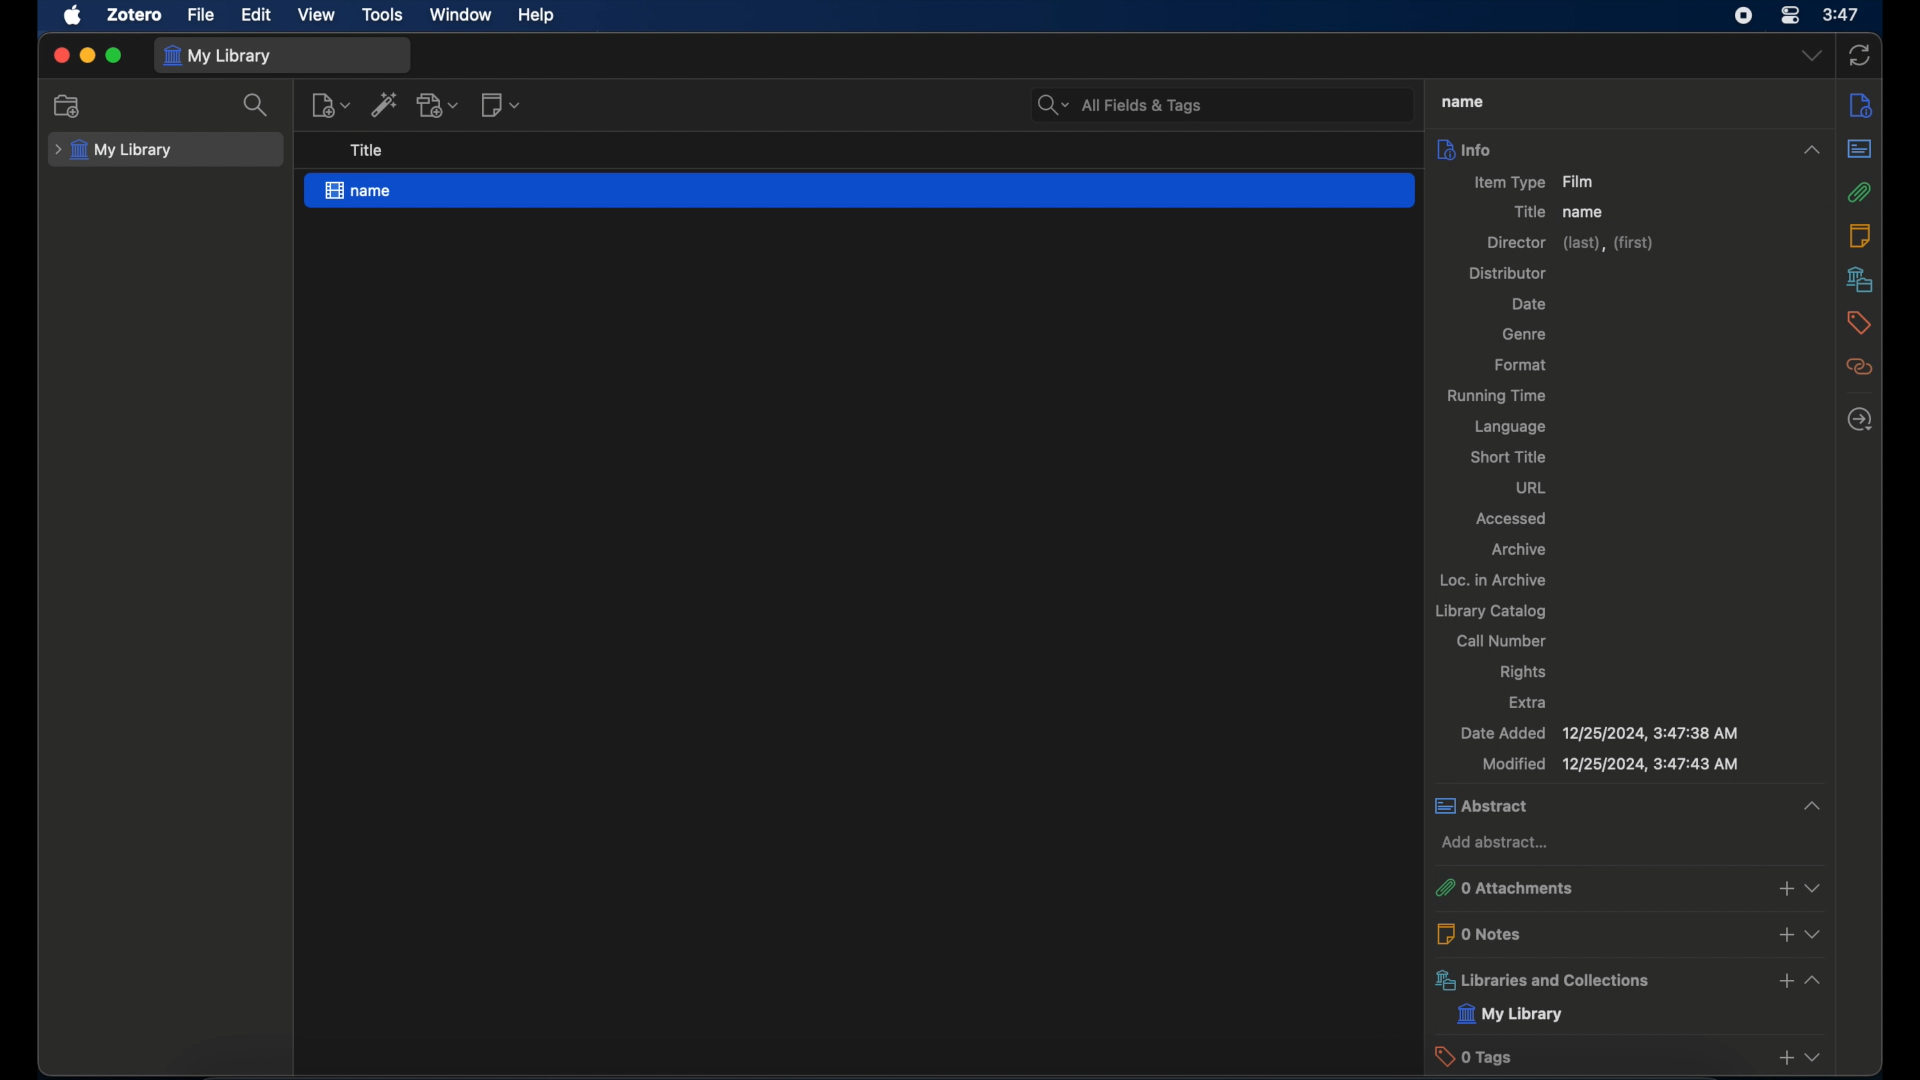 The height and width of the screenshot is (1080, 1920). Describe the element at coordinates (86, 55) in the screenshot. I see `minimize` at that location.